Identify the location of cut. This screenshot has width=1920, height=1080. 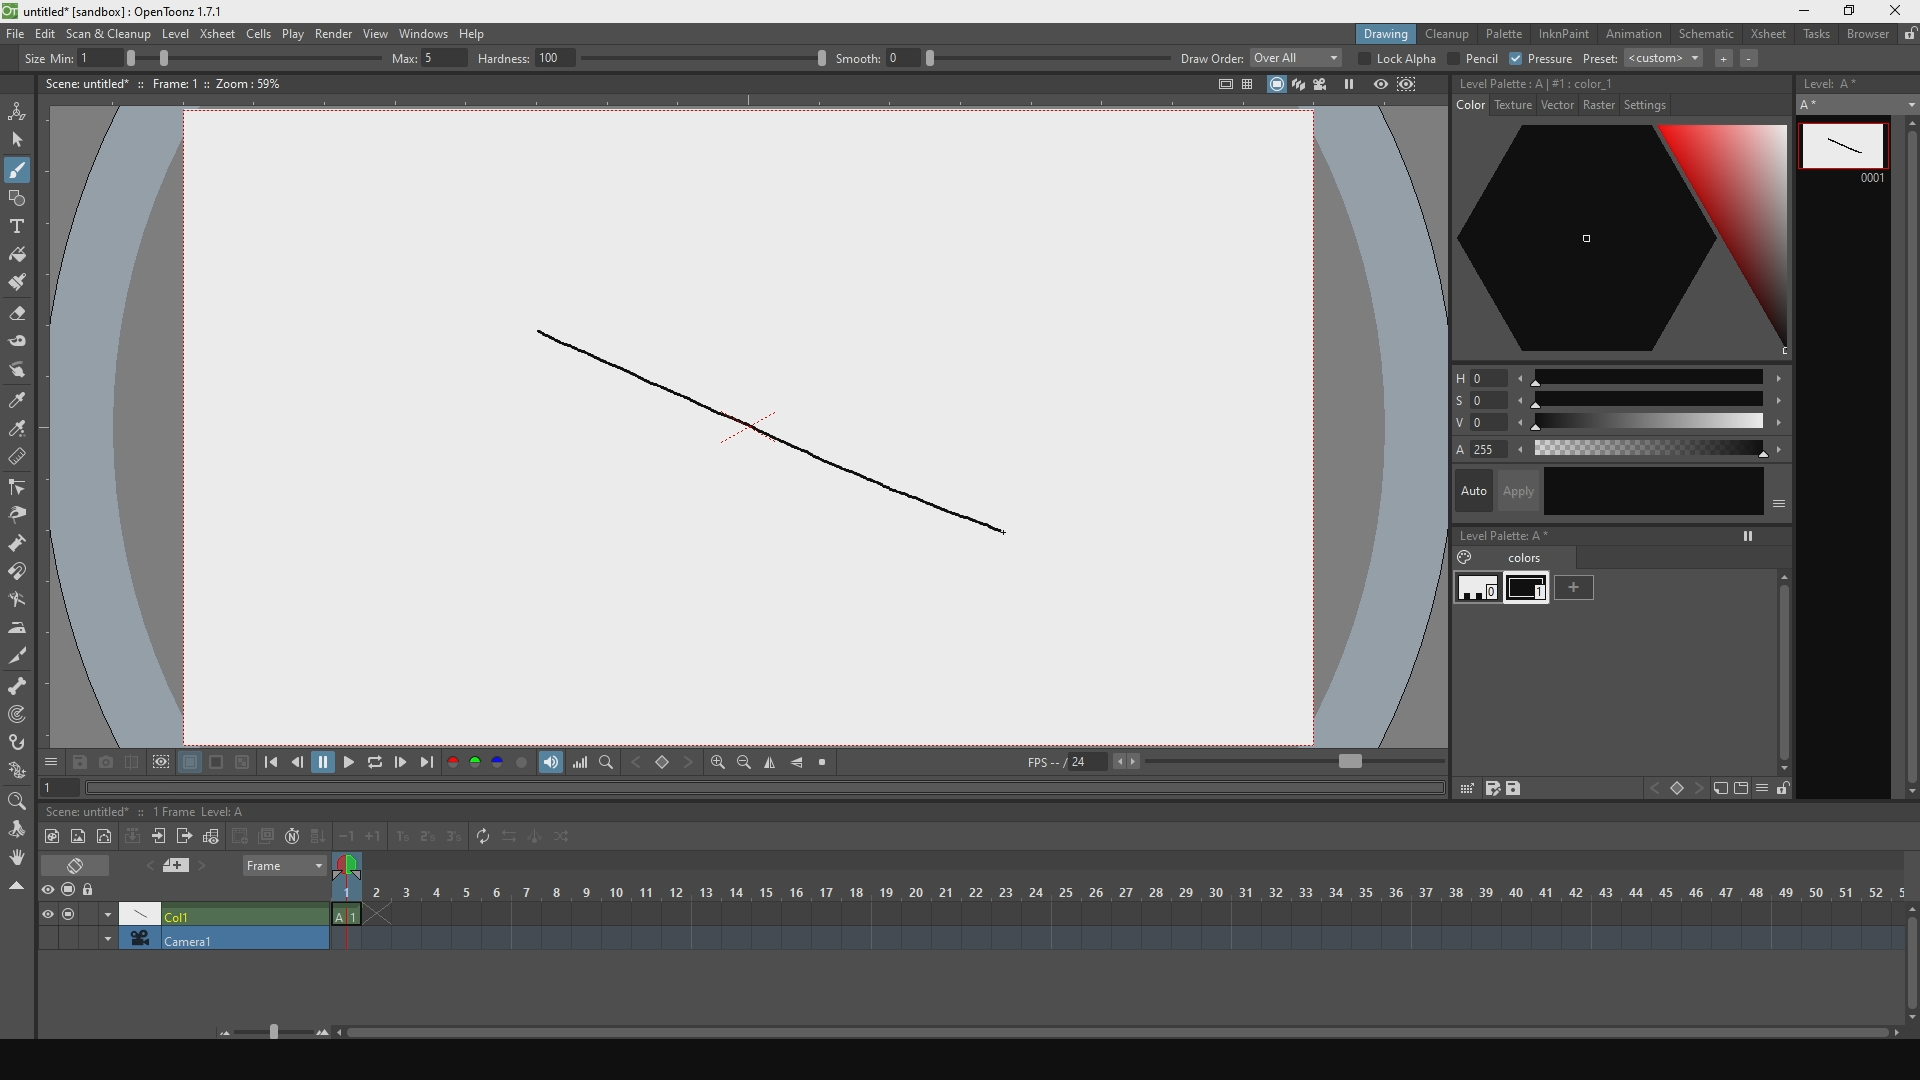
(18, 655).